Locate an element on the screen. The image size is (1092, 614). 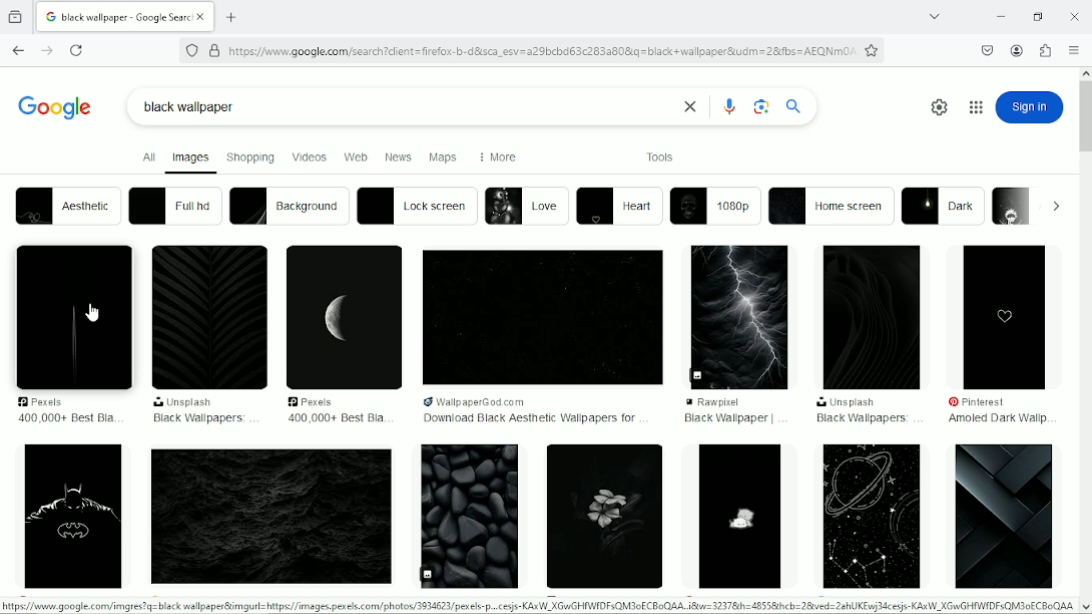
view recent browsing is located at coordinates (16, 16).